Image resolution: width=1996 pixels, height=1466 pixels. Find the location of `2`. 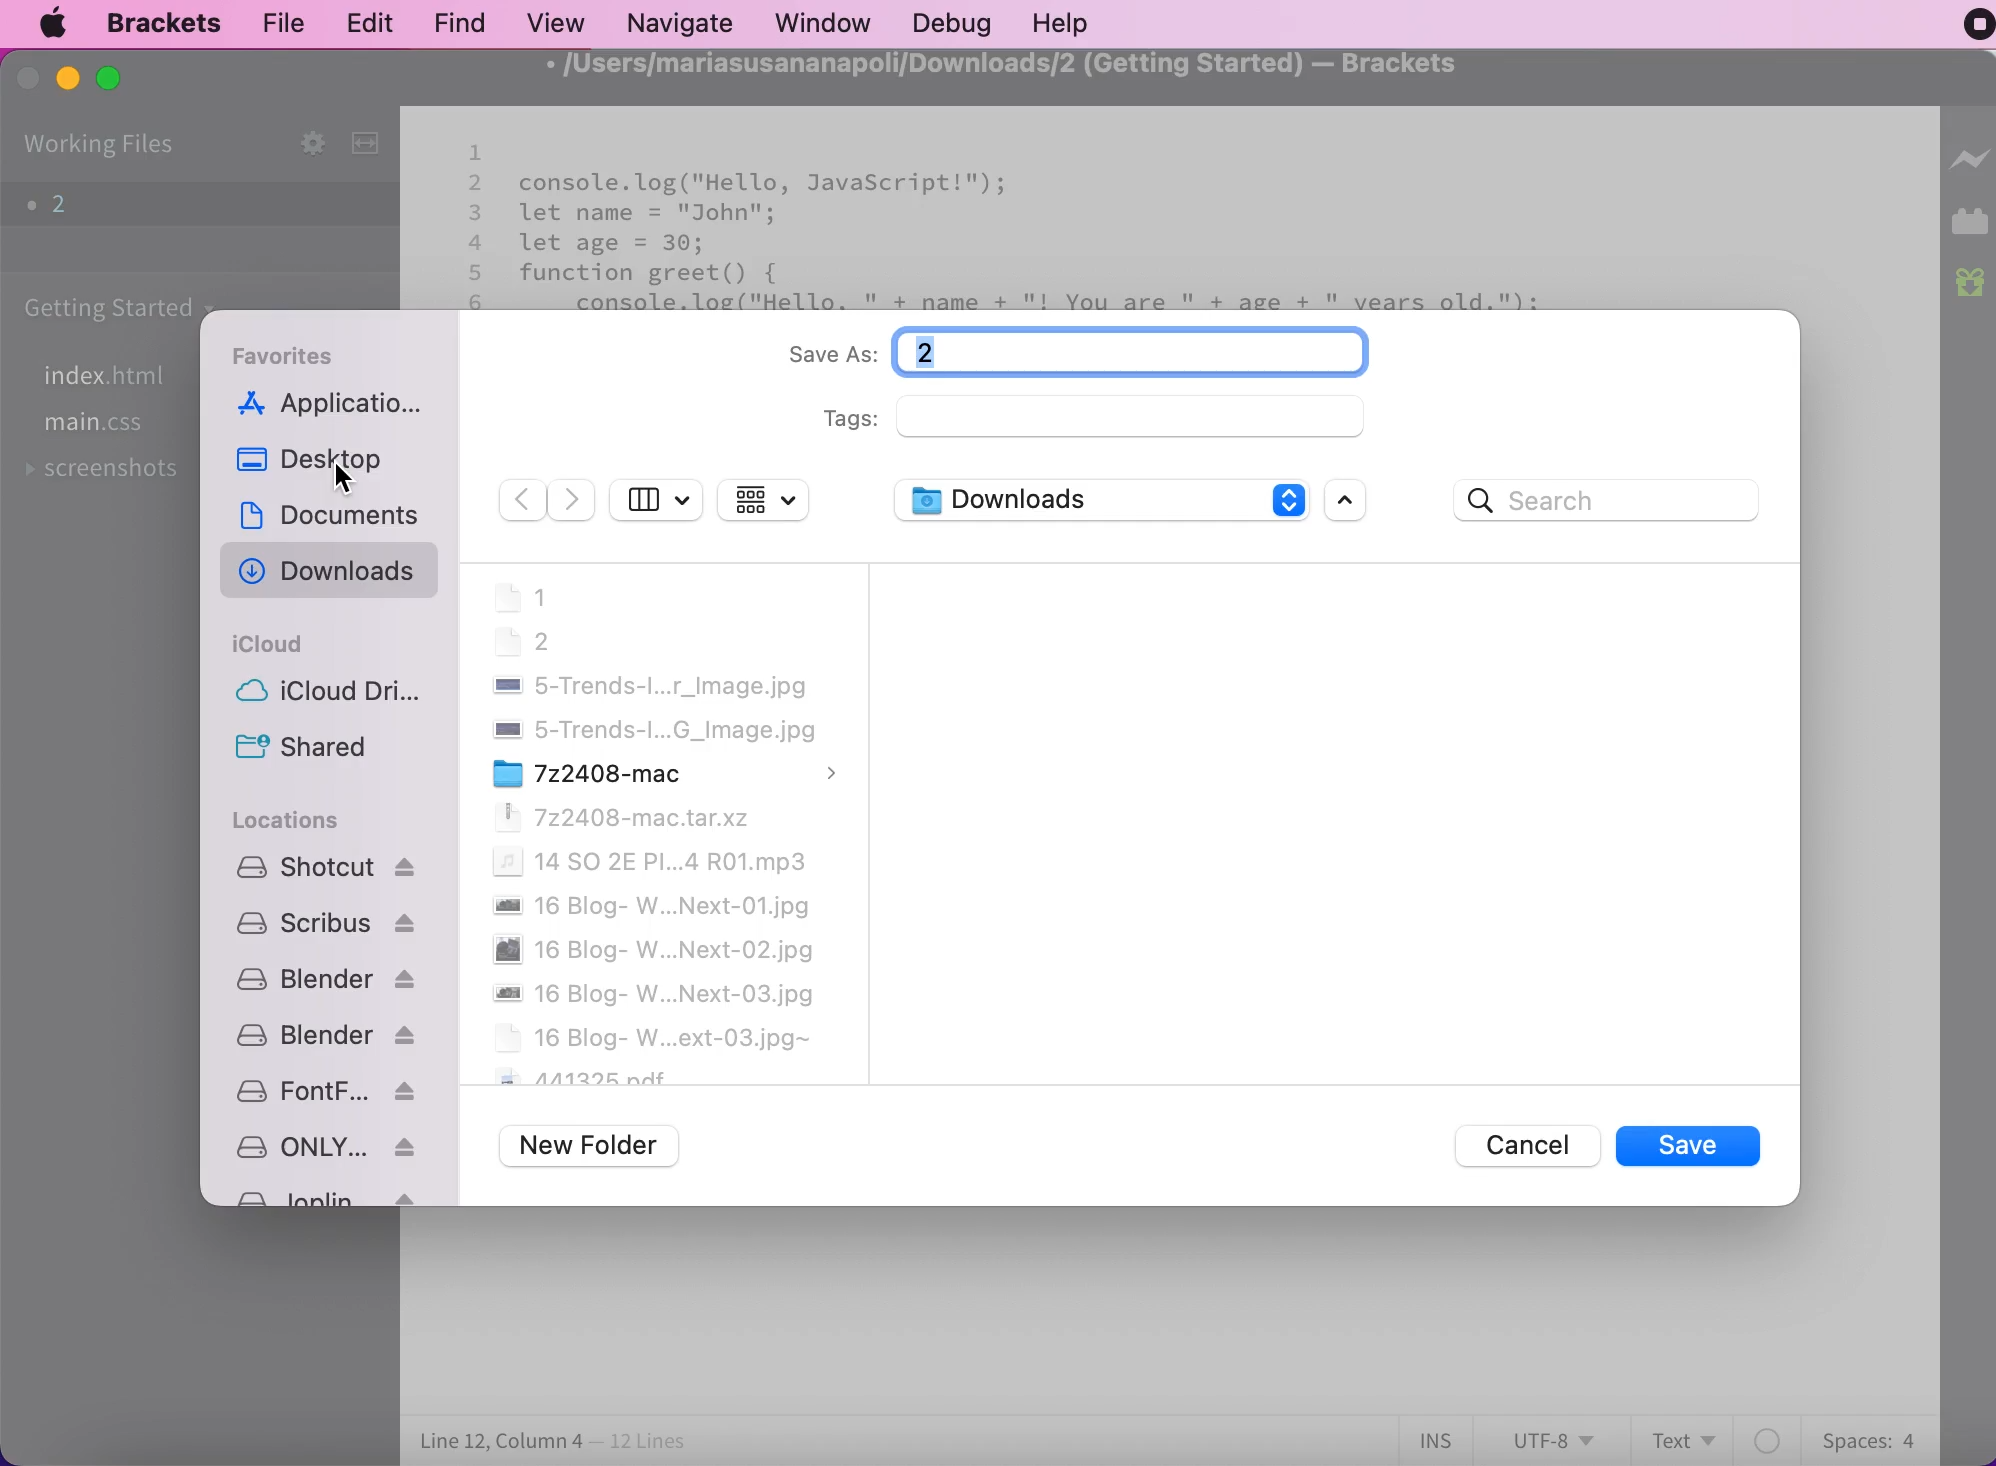

2 is located at coordinates (477, 183).